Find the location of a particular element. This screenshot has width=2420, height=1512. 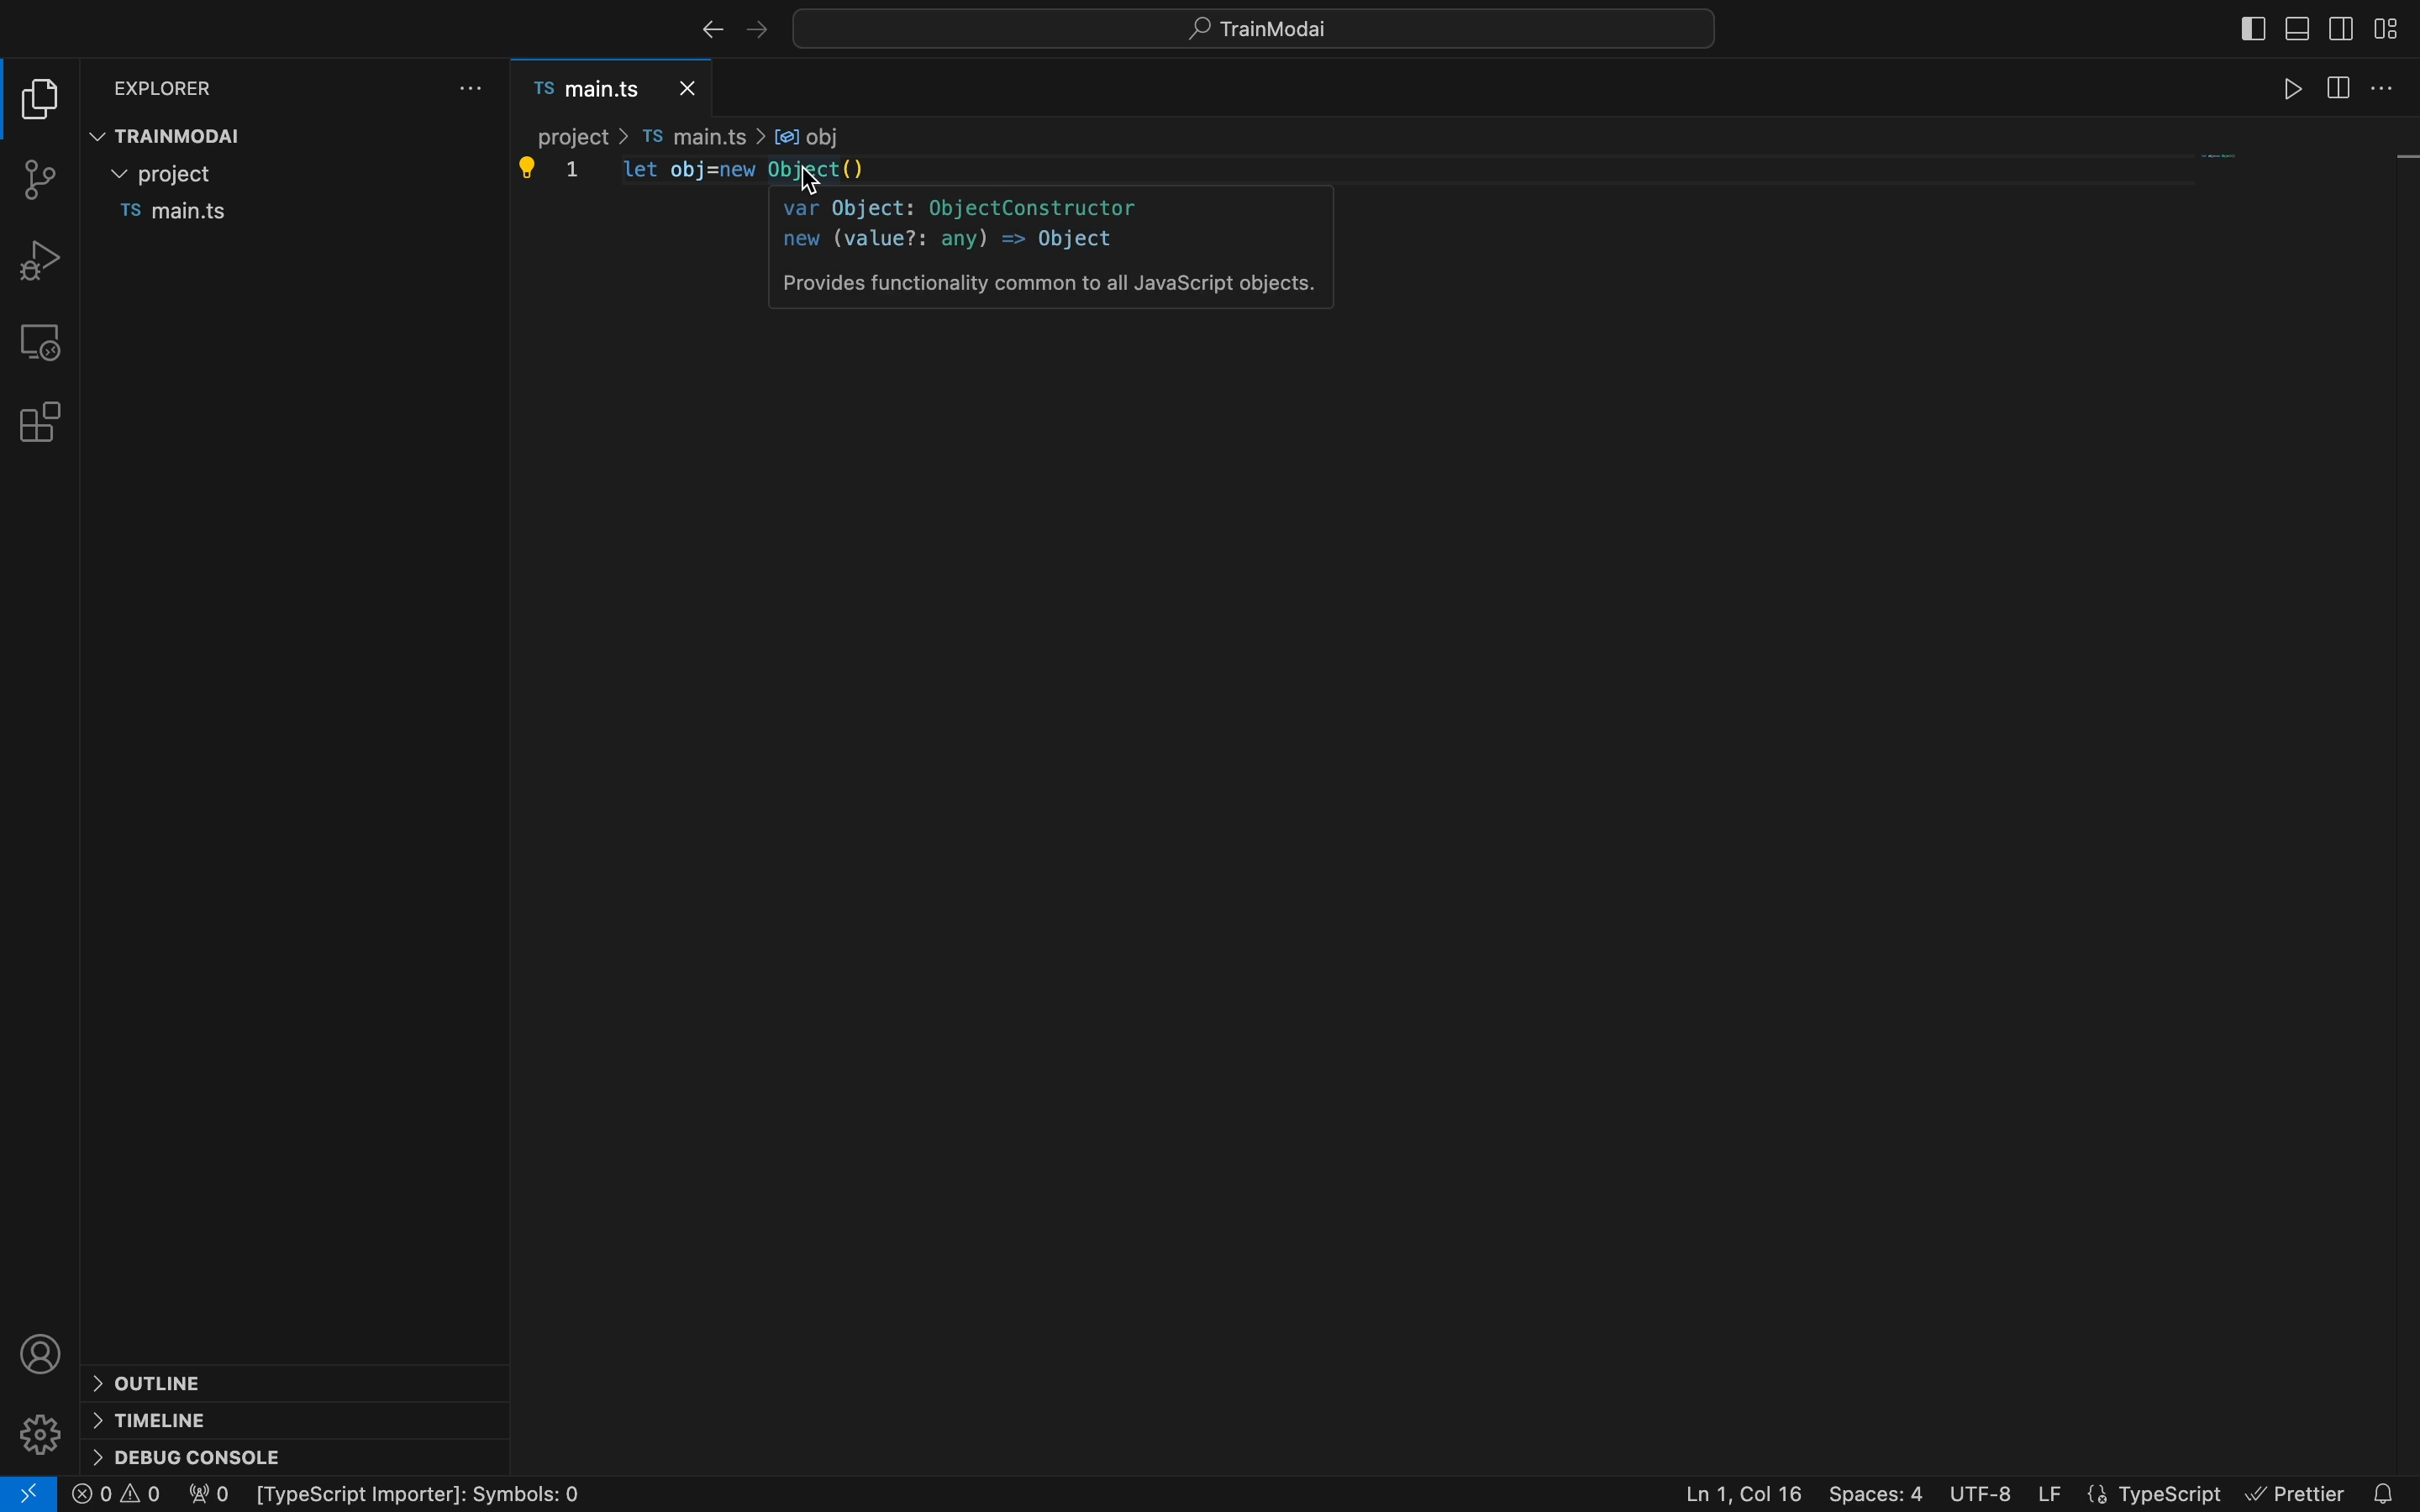

LF is located at coordinates (2052, 1487).